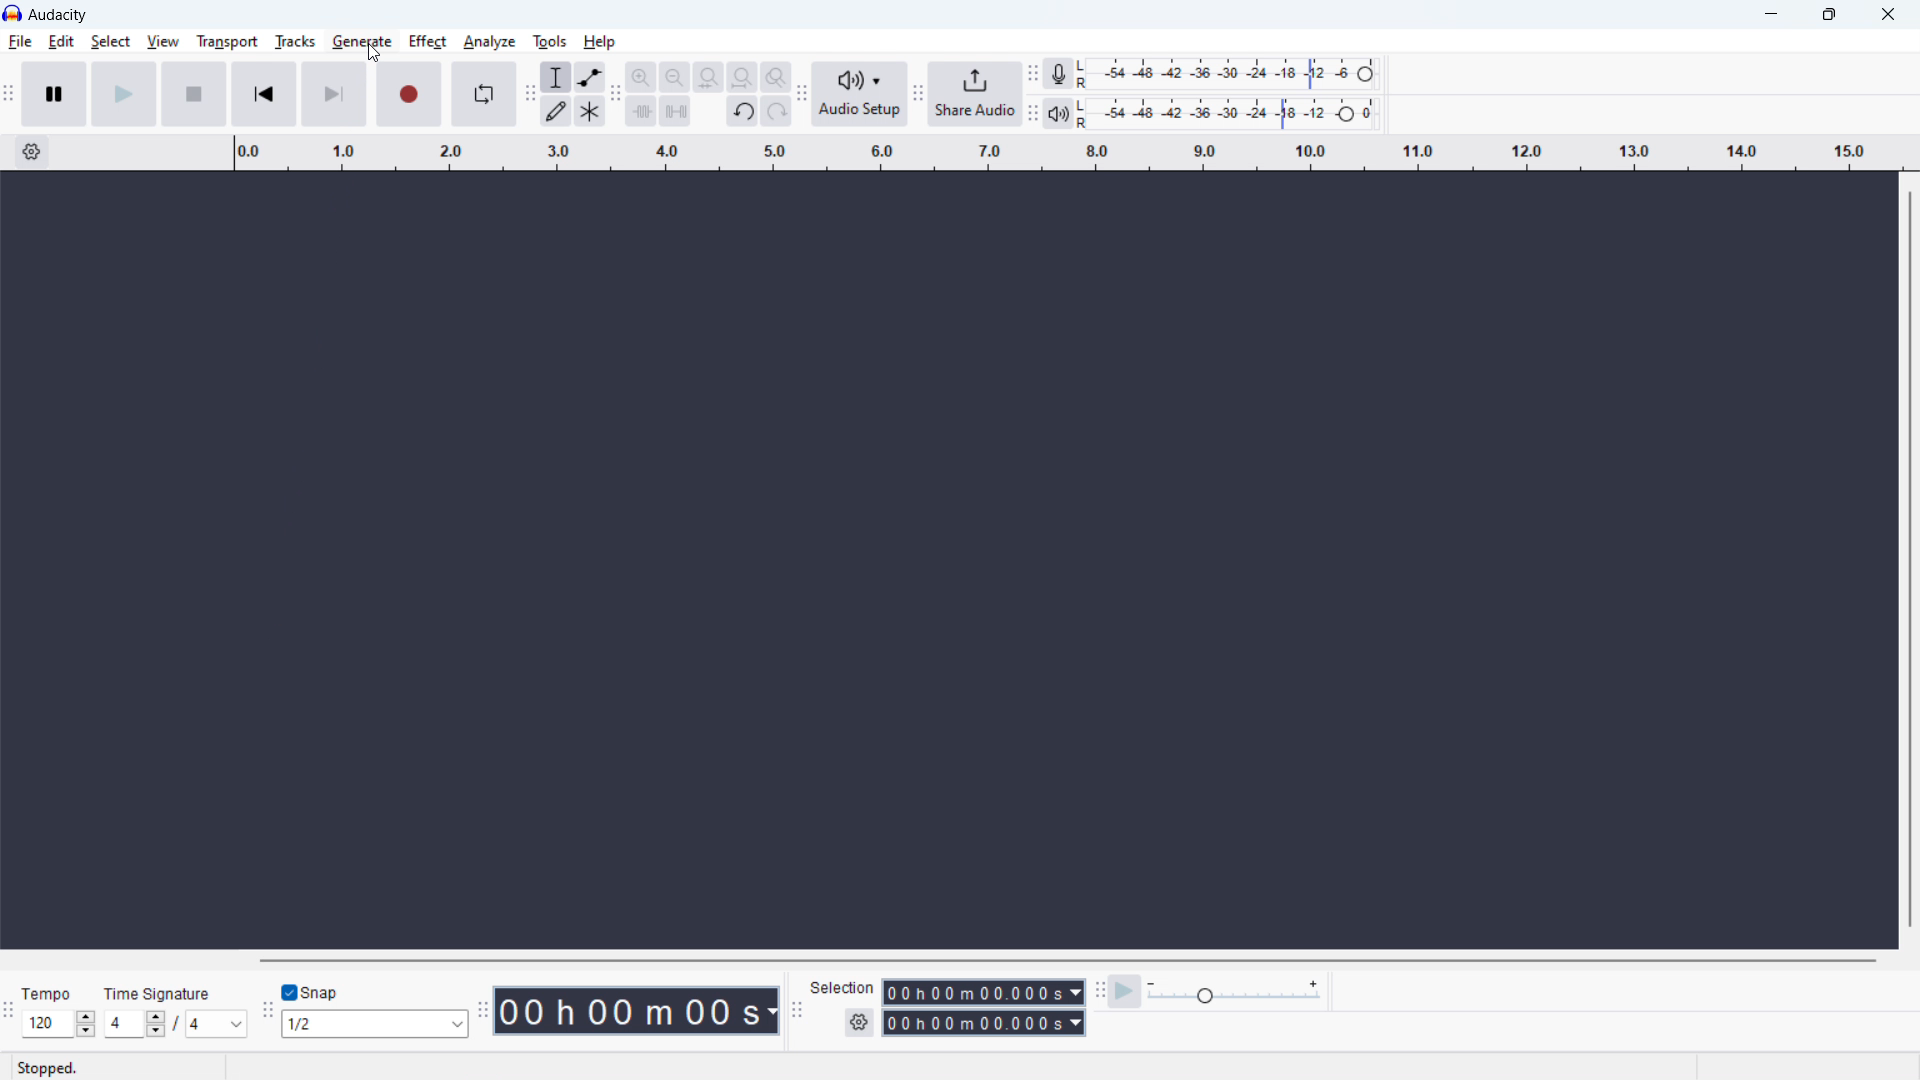  I want to click on recording meter toolbar, so click(1033, 74).